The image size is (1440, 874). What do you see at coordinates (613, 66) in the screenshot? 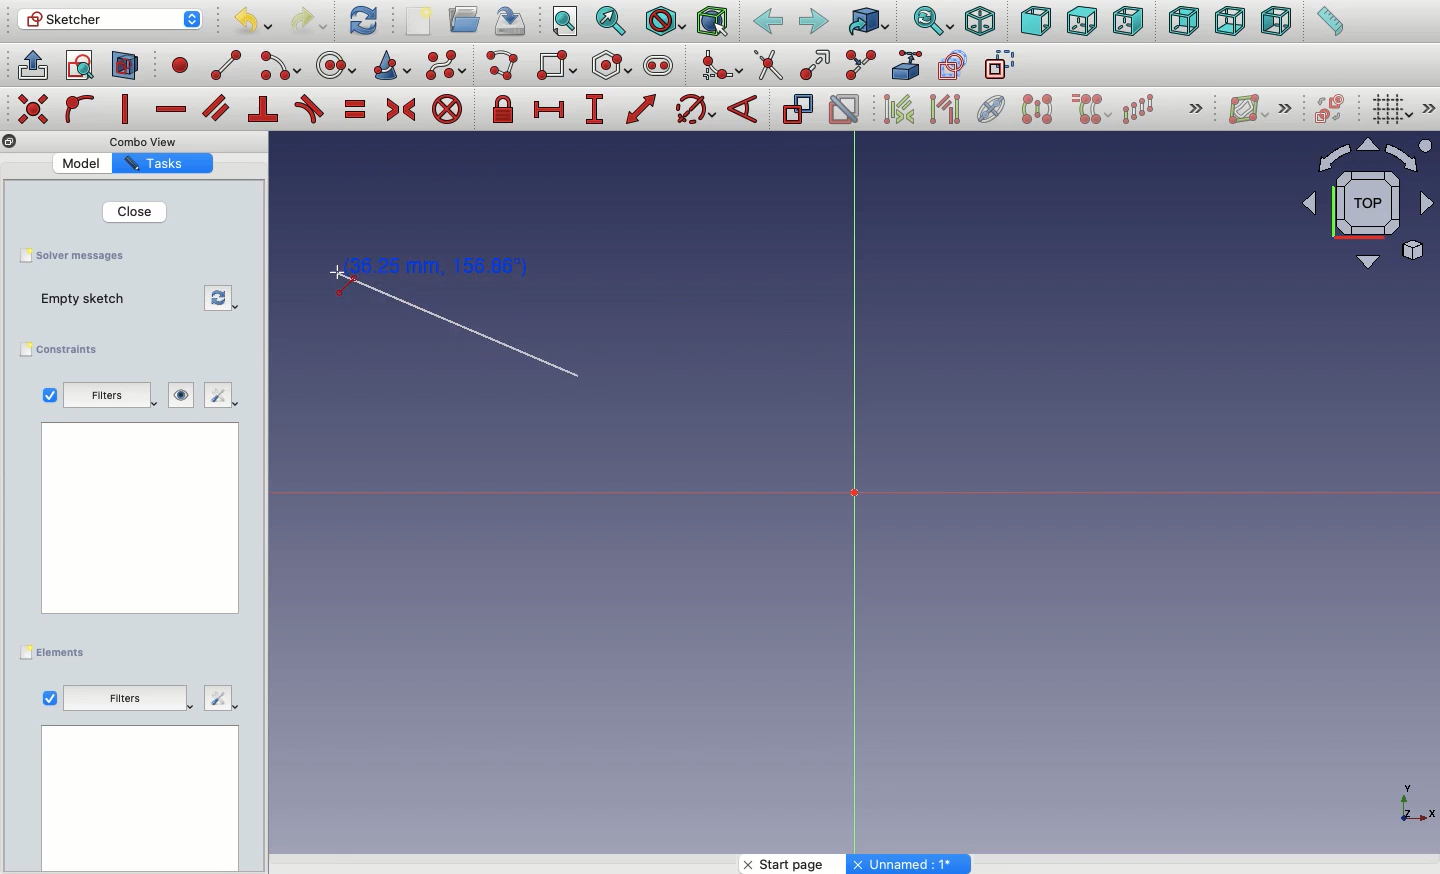
I see `Polygon` at bounding box center [613, 66].